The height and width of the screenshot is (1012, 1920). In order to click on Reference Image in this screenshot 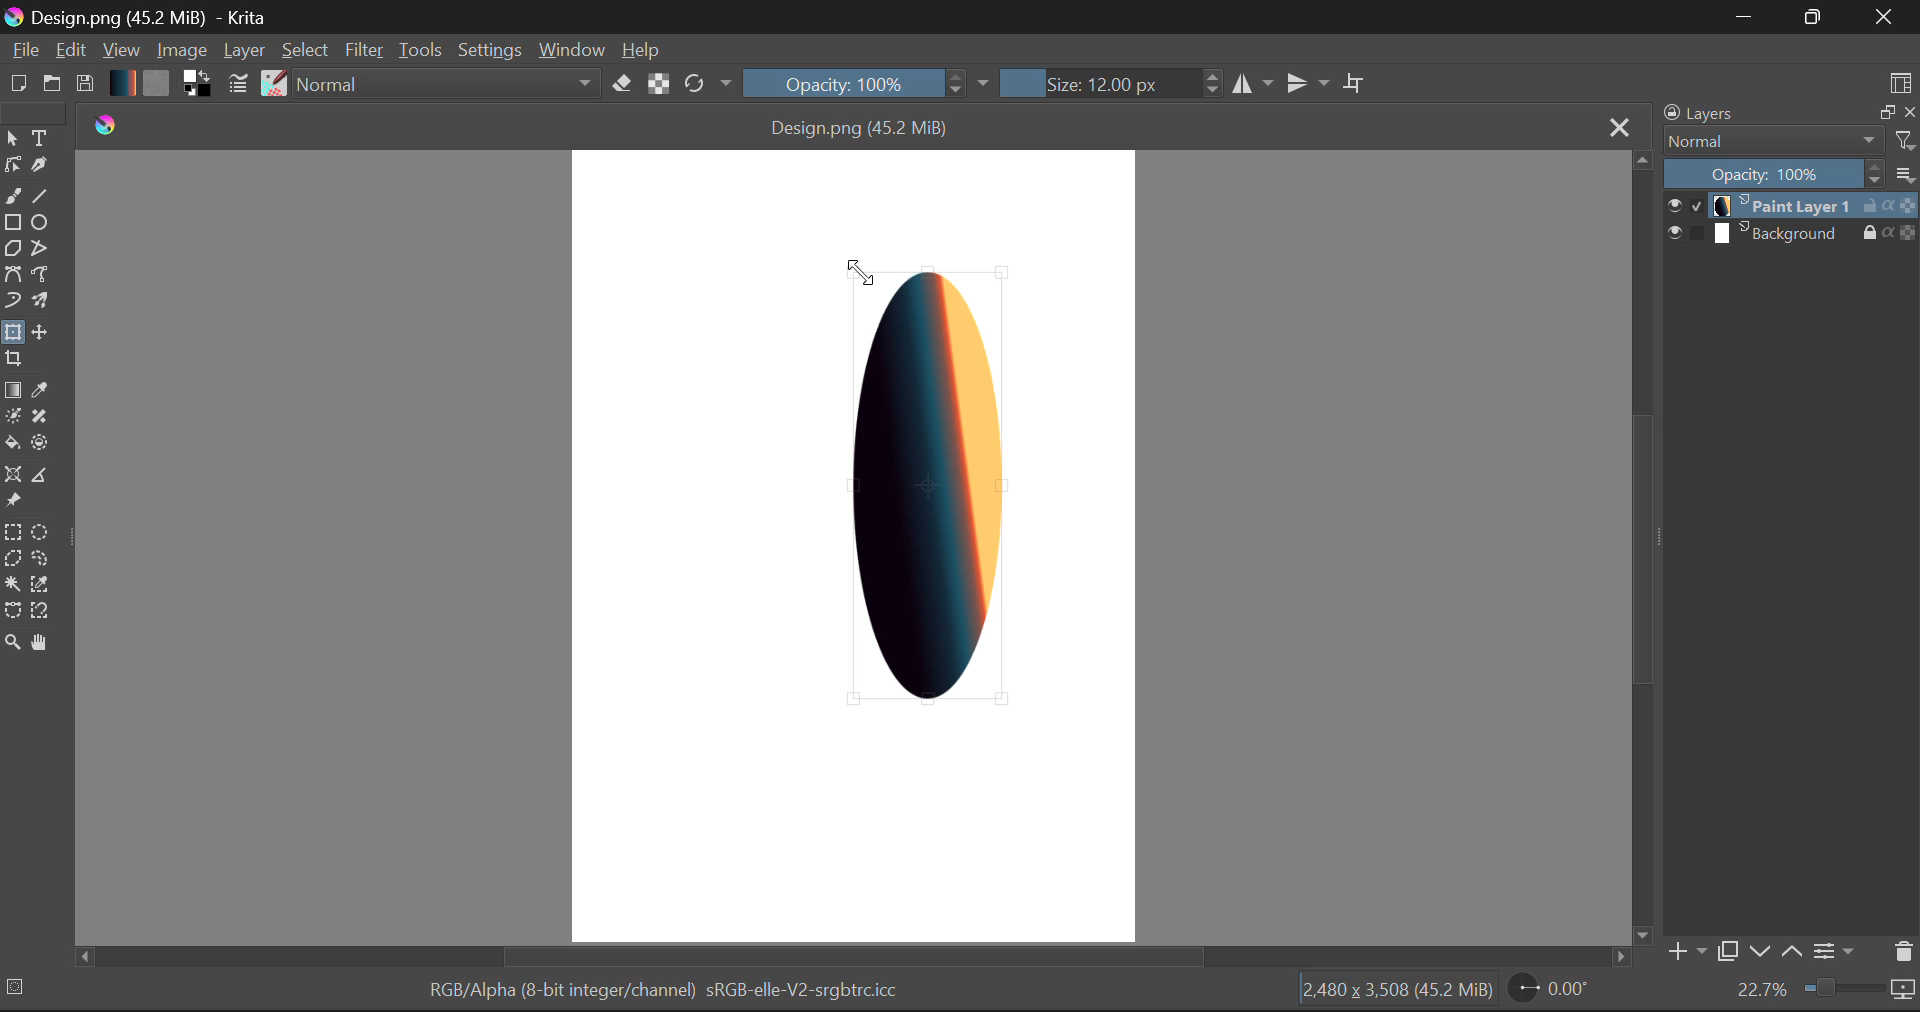, I will do `click(12, 502)`.